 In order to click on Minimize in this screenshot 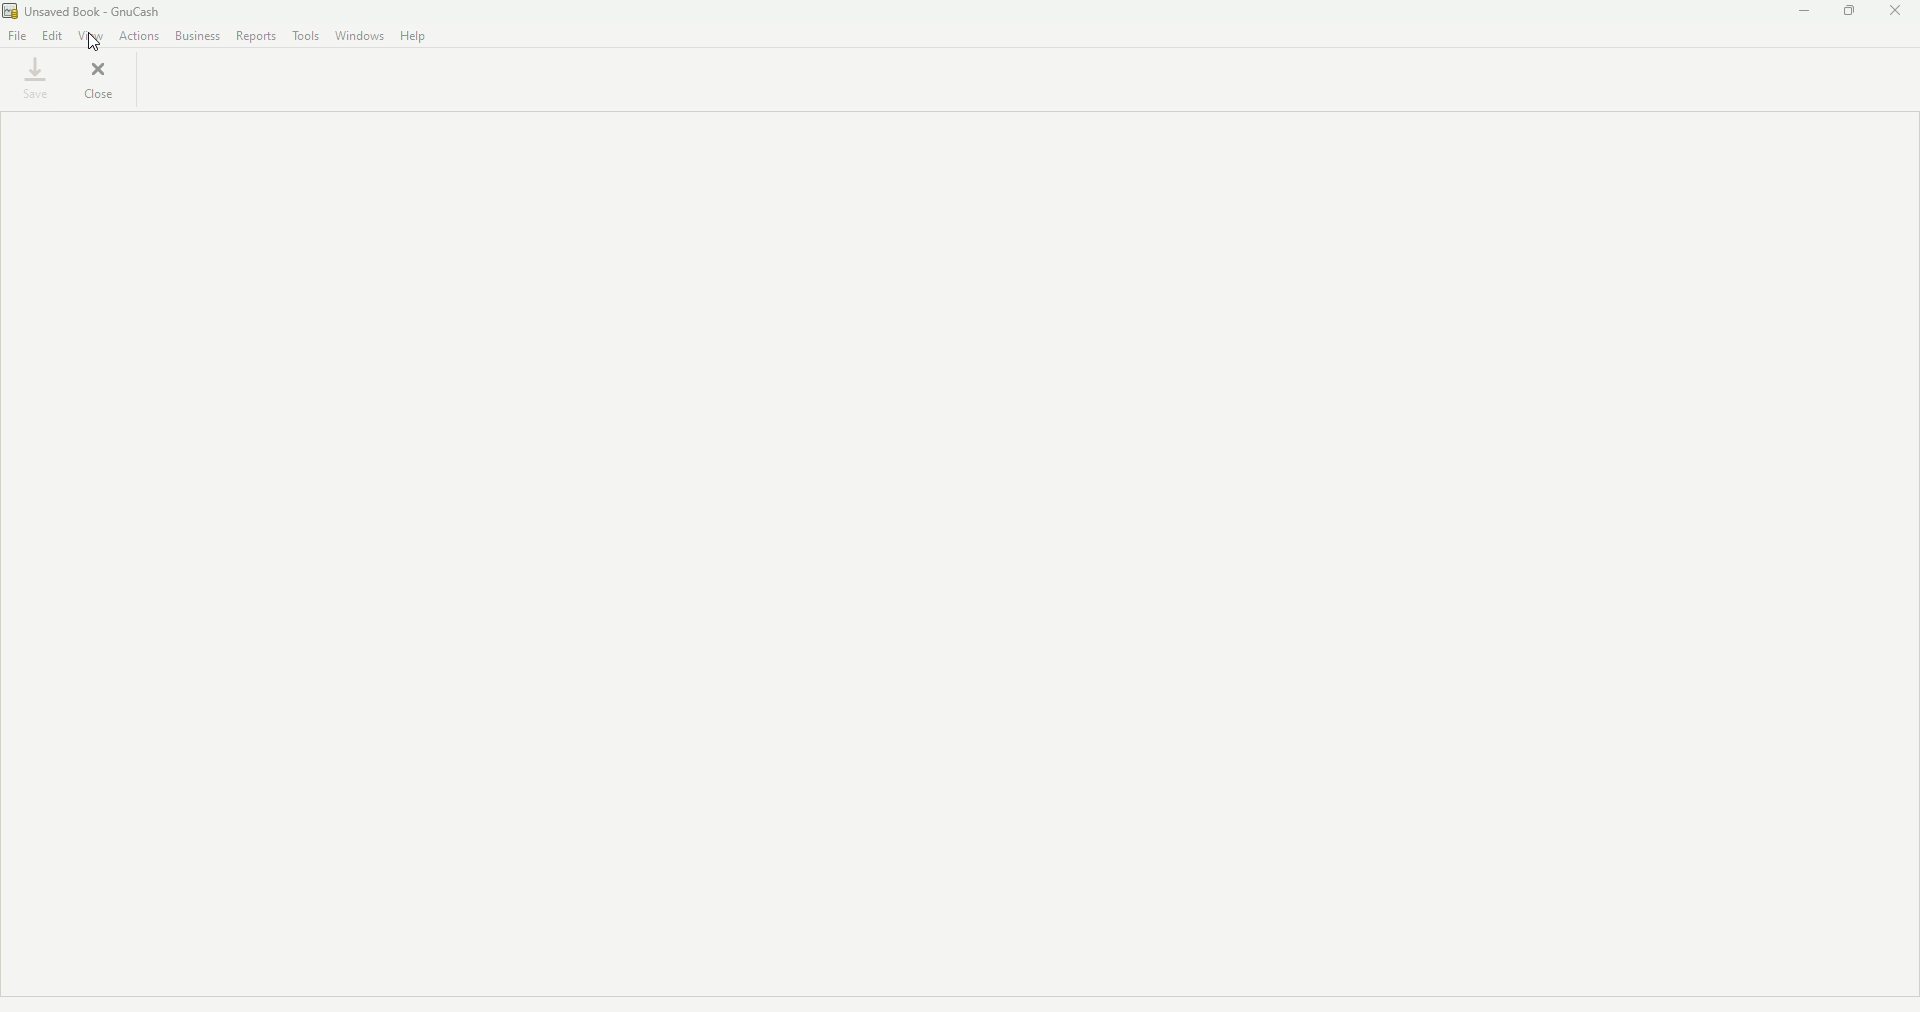, I will do `click(1800, 11)`.